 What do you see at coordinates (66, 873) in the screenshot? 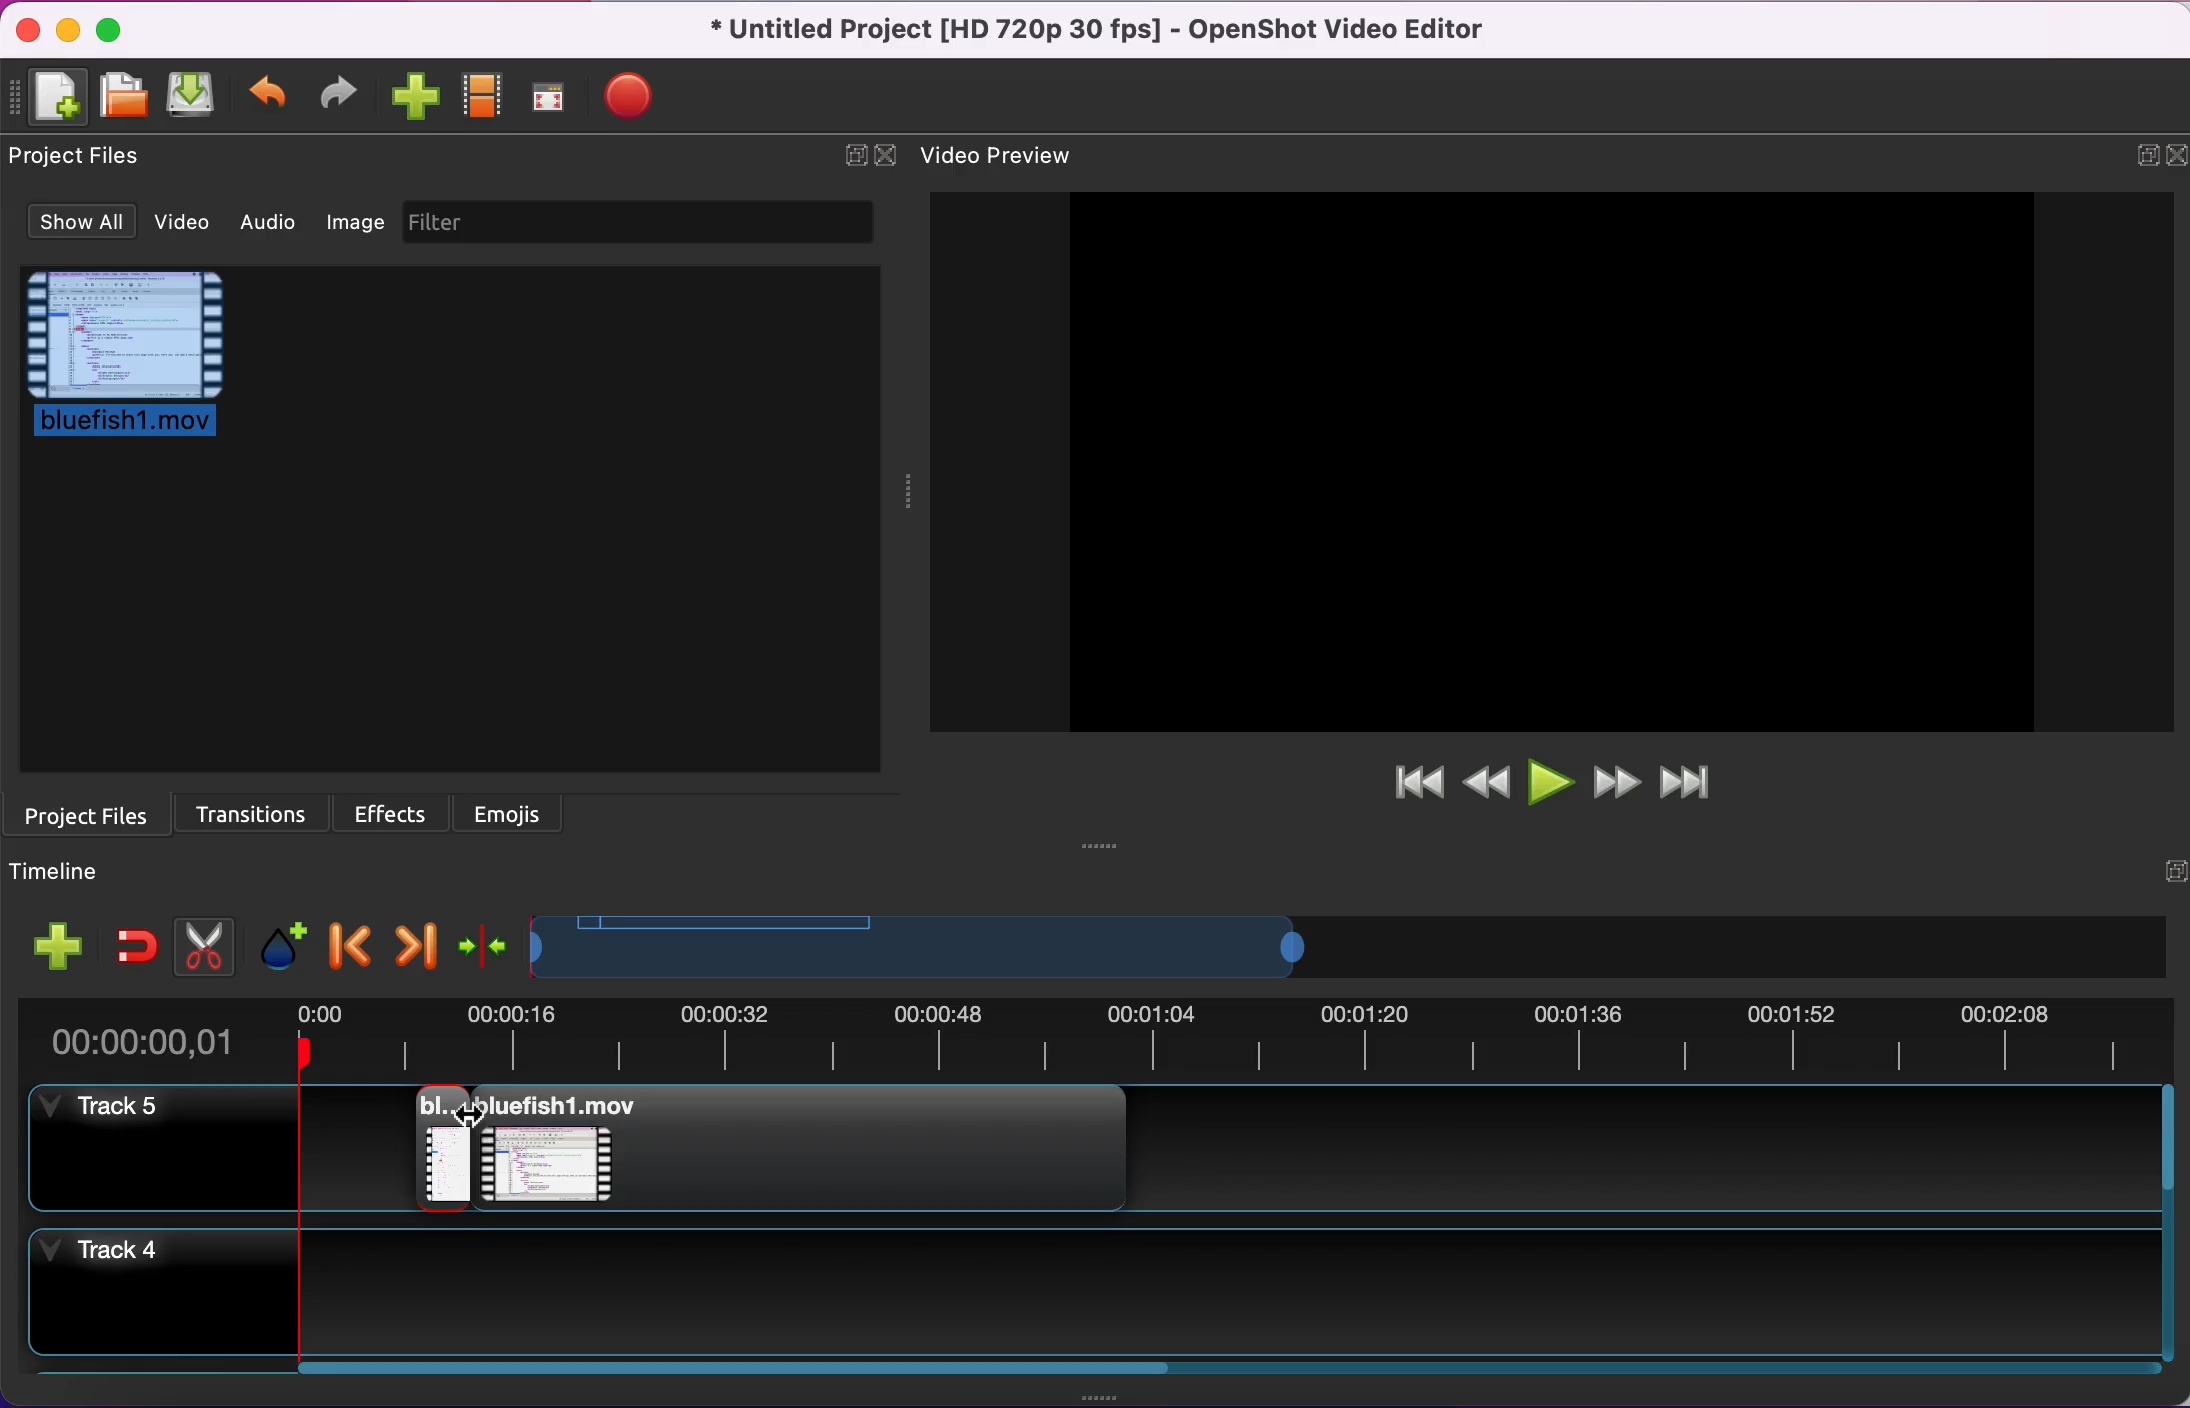
I see `timeline` at bounding box center [66, 873].